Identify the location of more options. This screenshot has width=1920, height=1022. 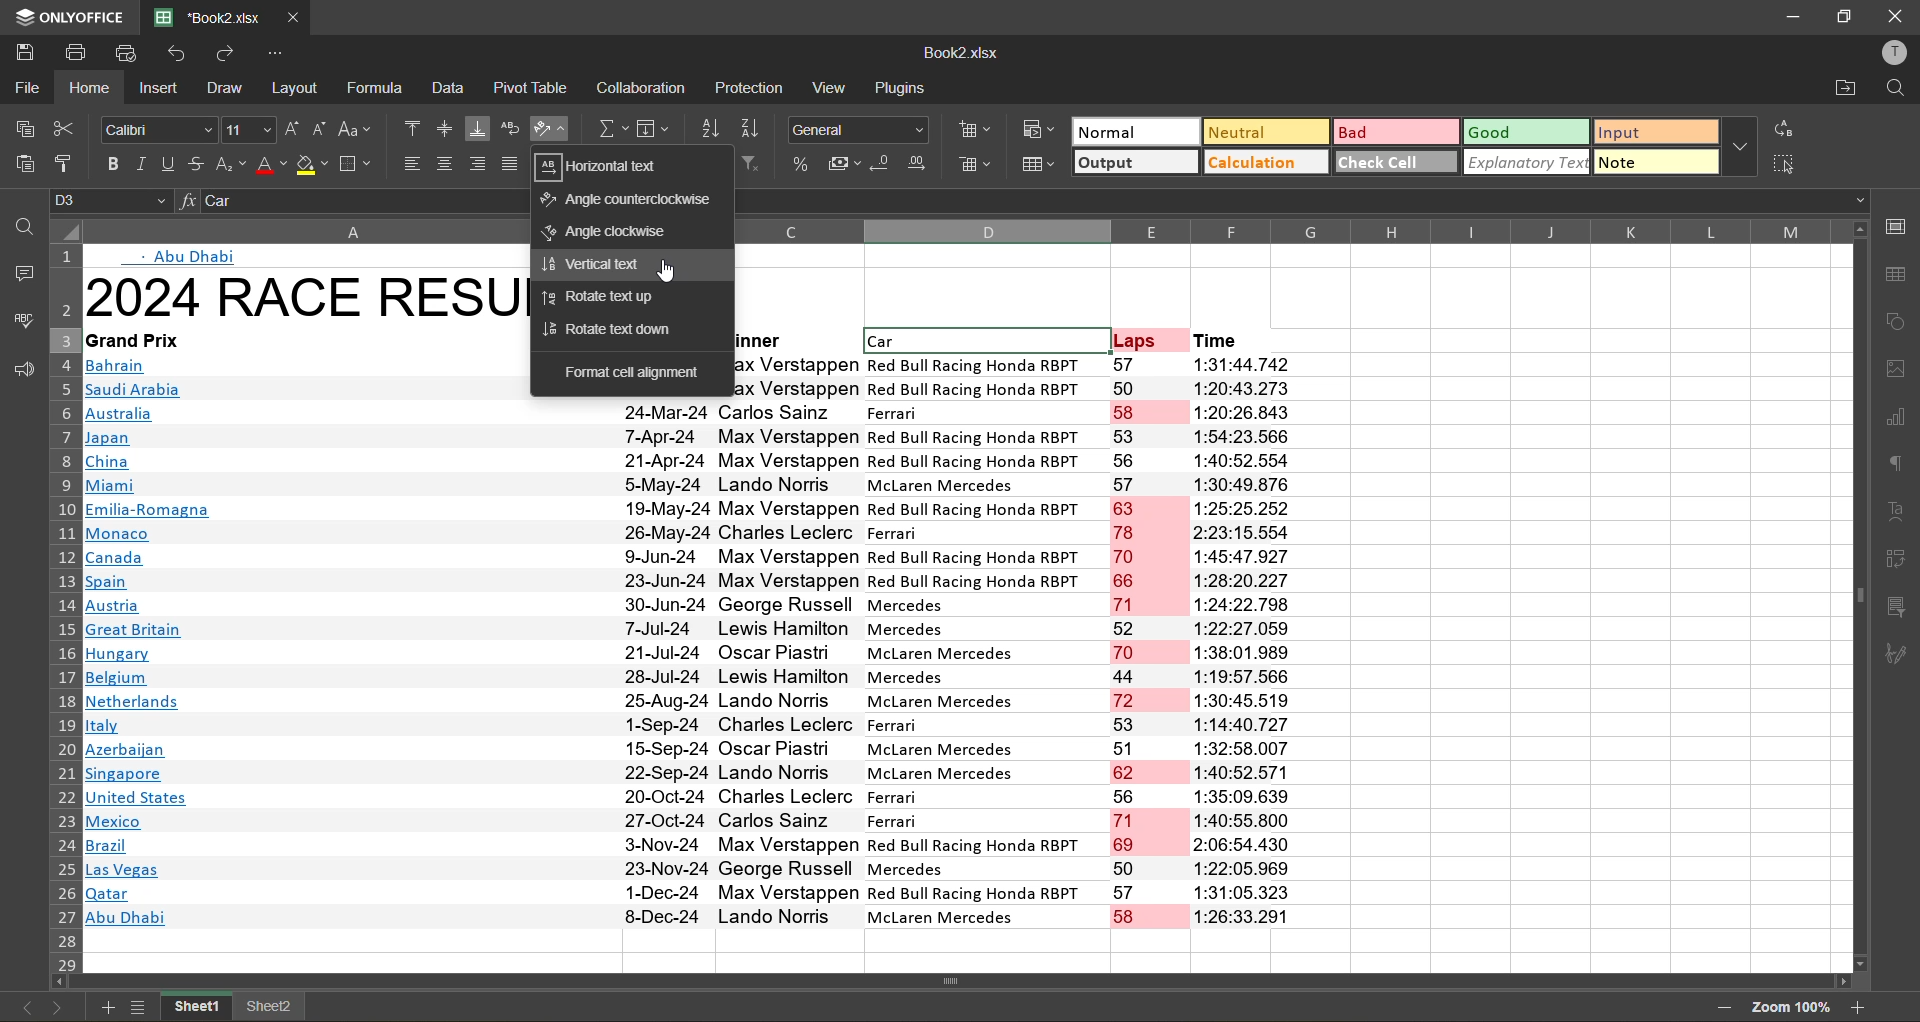
(1742, 145).